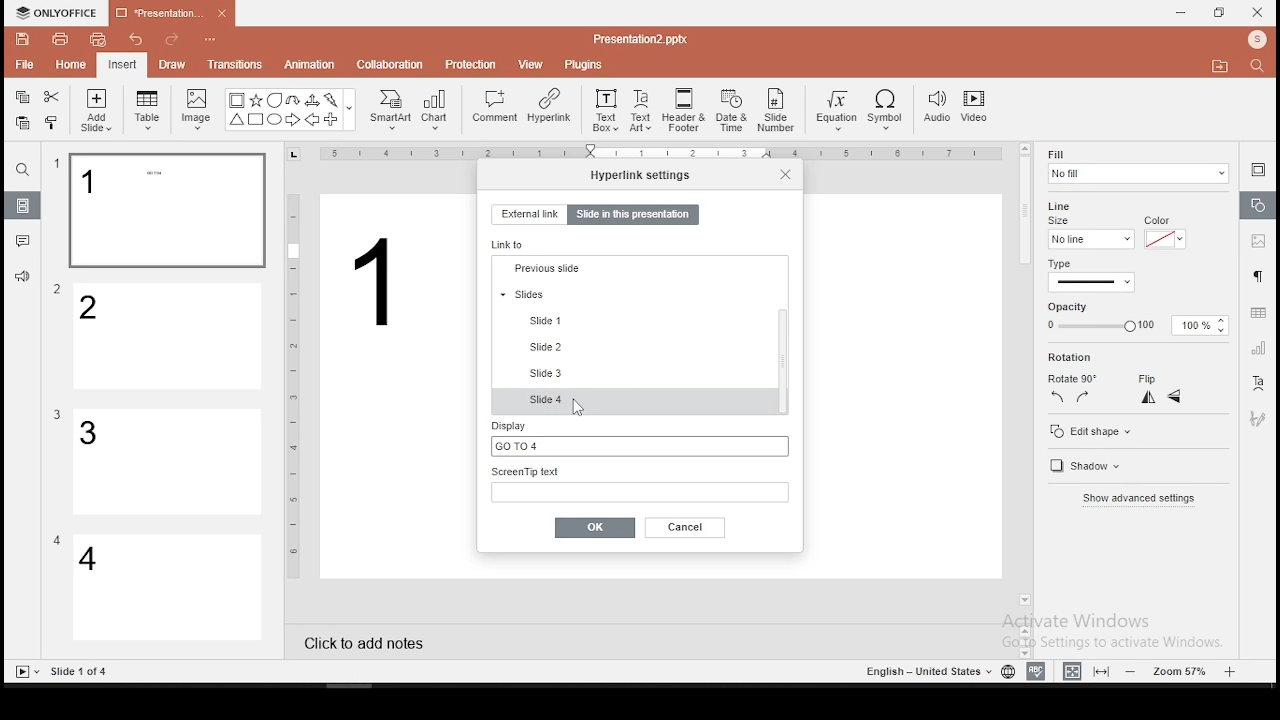 Image resolution: width=1280 pixels, height=720 pixels. What do you see at coordinates (350, 111) in the screenshot?
I see `` at bounding box center [350, 111].